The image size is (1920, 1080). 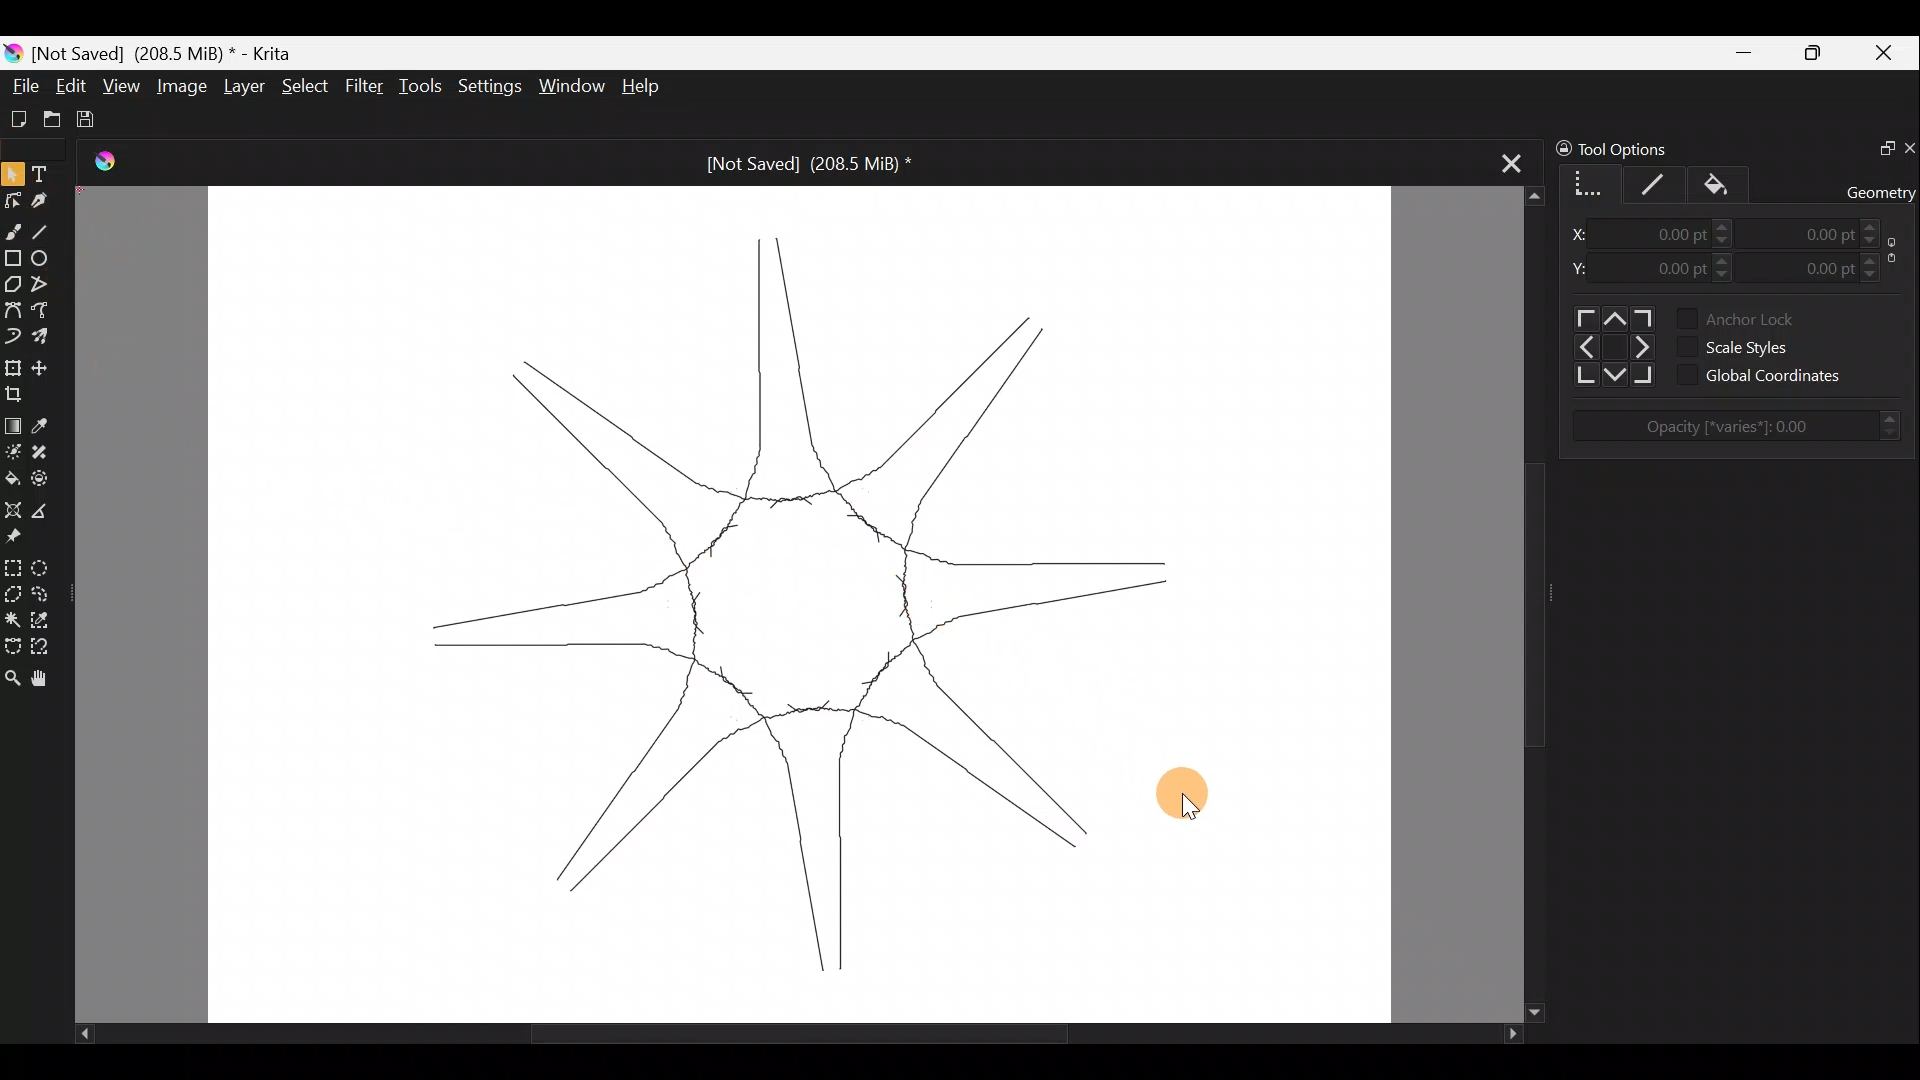 I want to click on Save, so click(x=92, y=120).